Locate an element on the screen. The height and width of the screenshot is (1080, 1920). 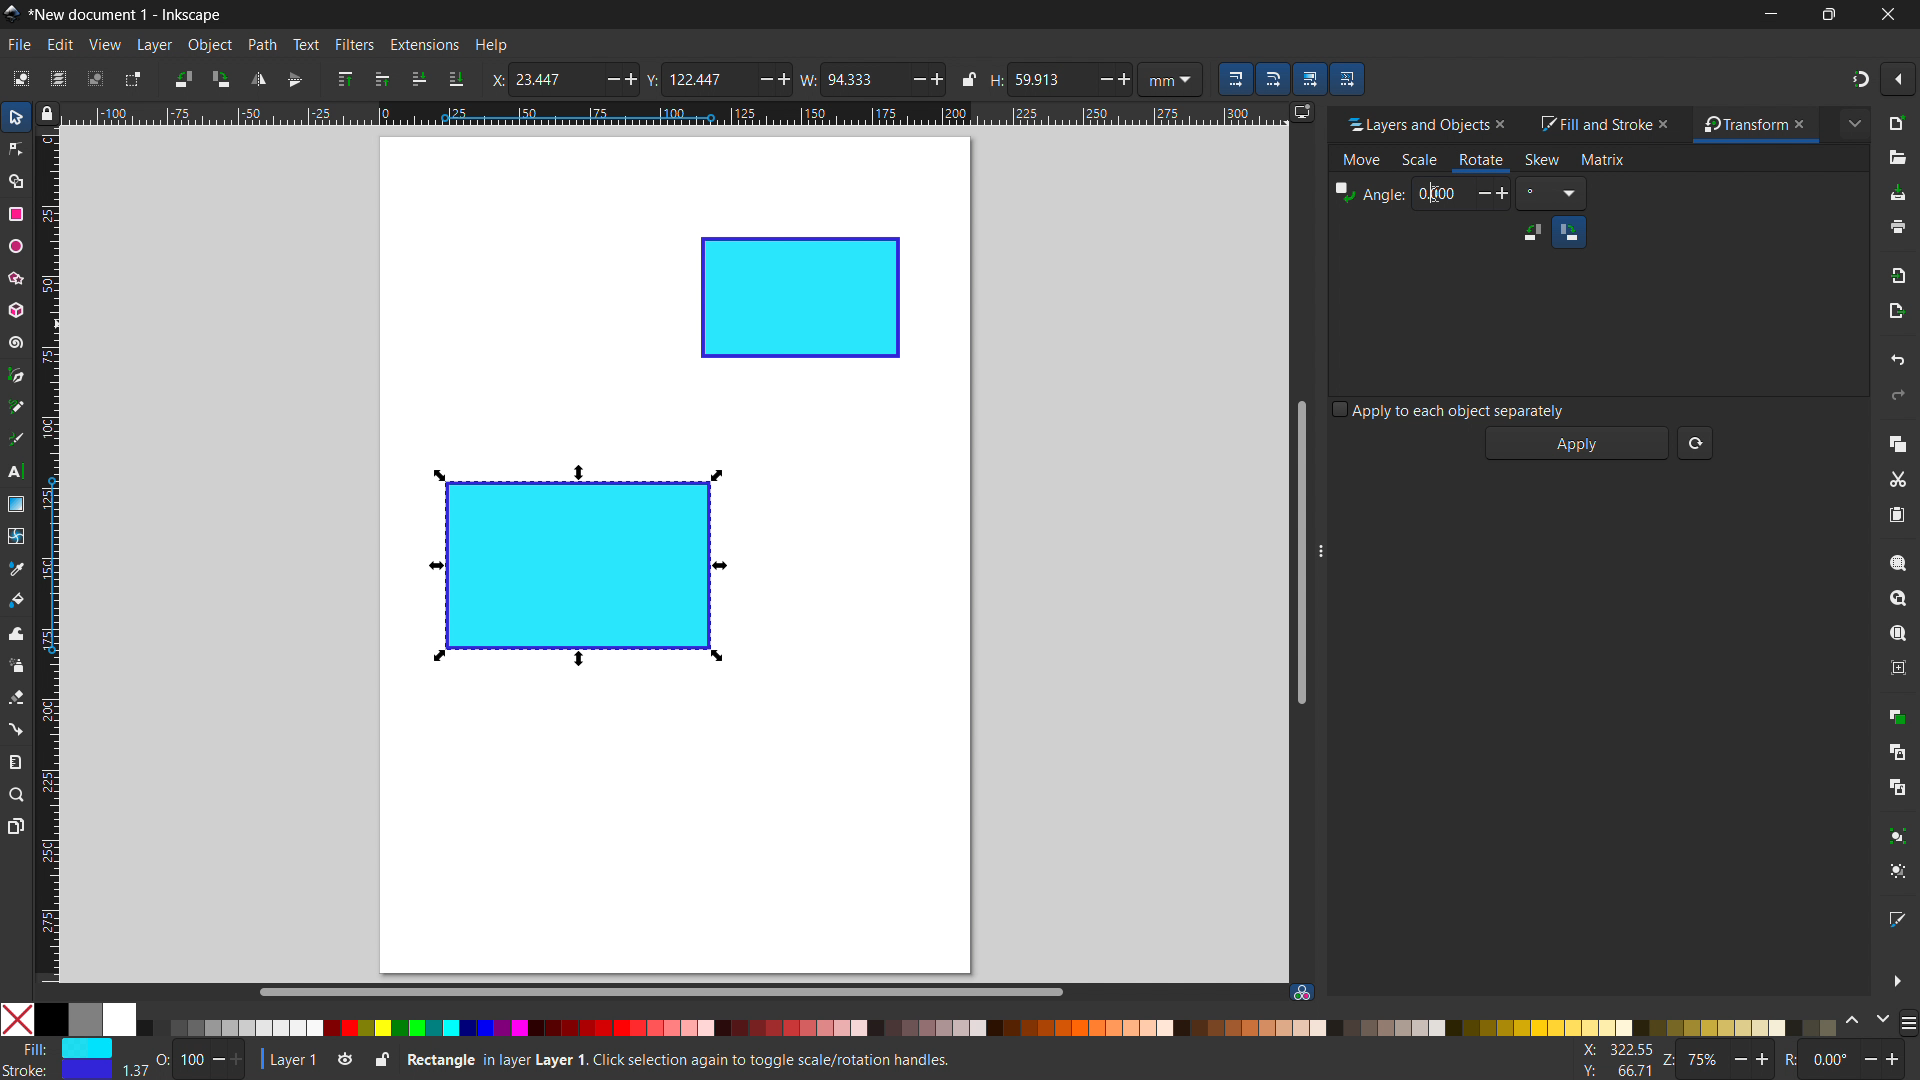
pencil tool is located at coordinates (14, 406).